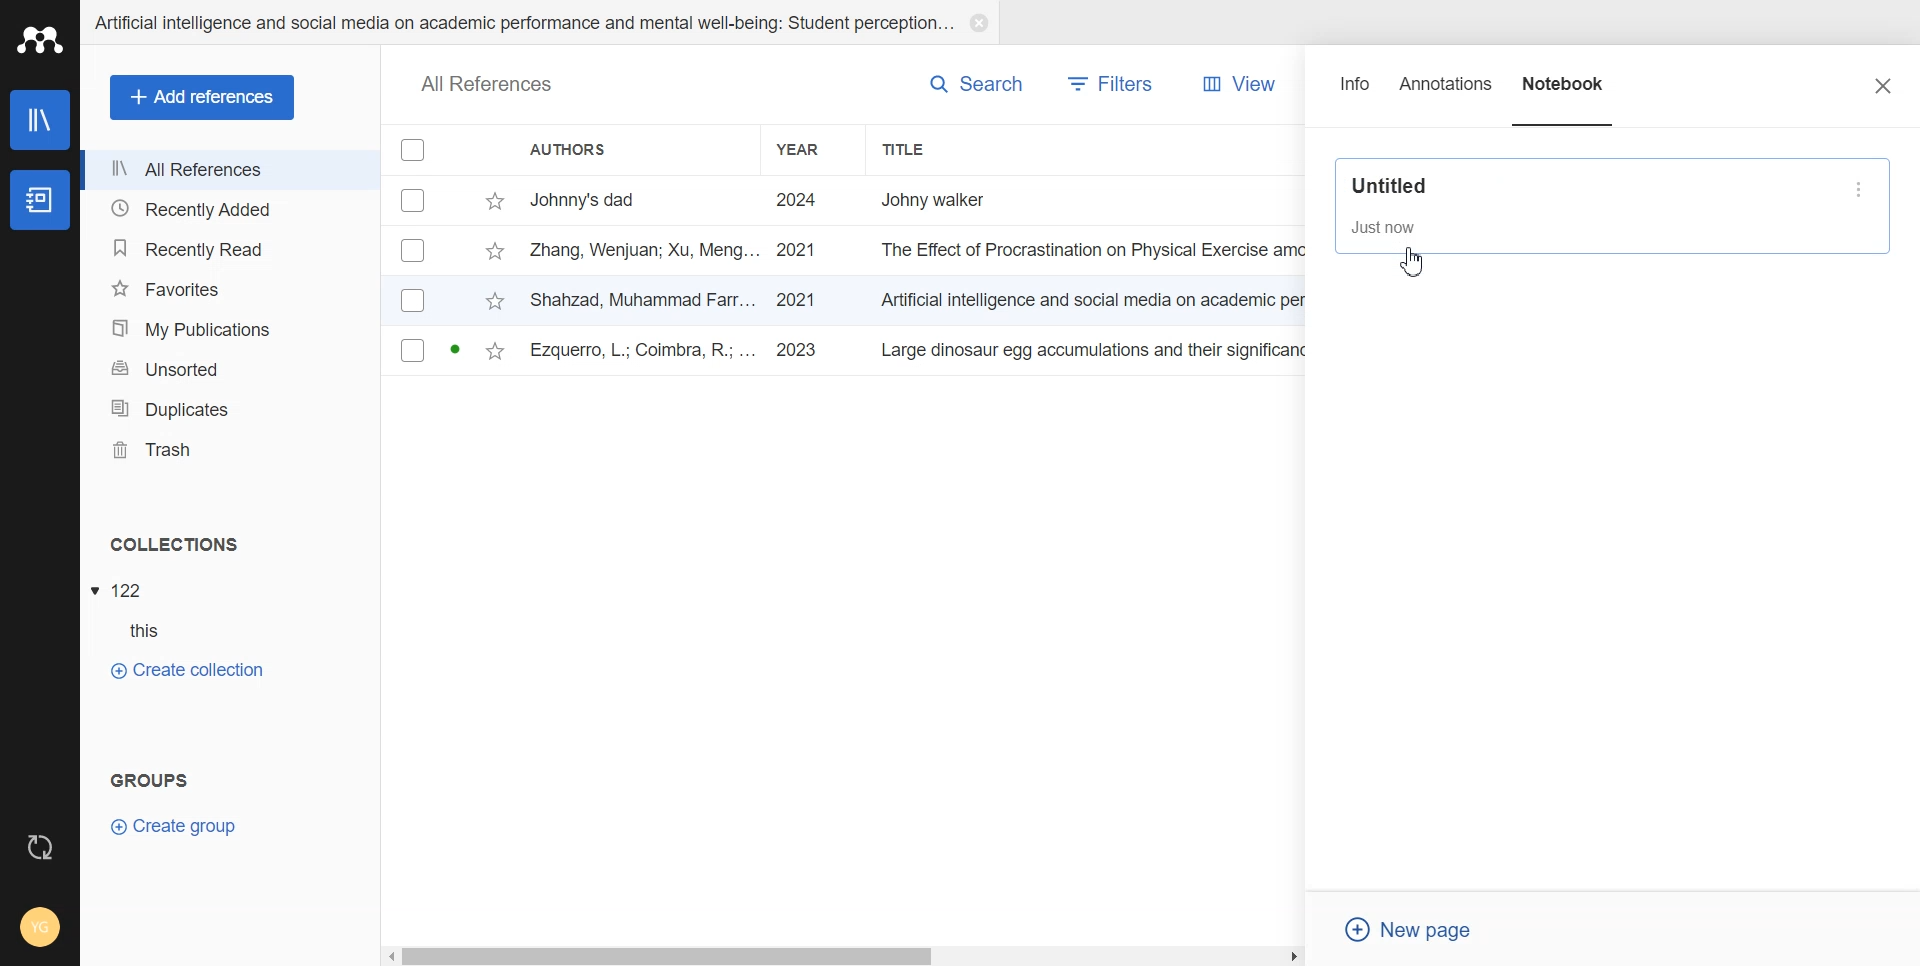  What do you see at coordinates (156, 631) in the screenshot?
I see `this` at bounding box center [156, 631].